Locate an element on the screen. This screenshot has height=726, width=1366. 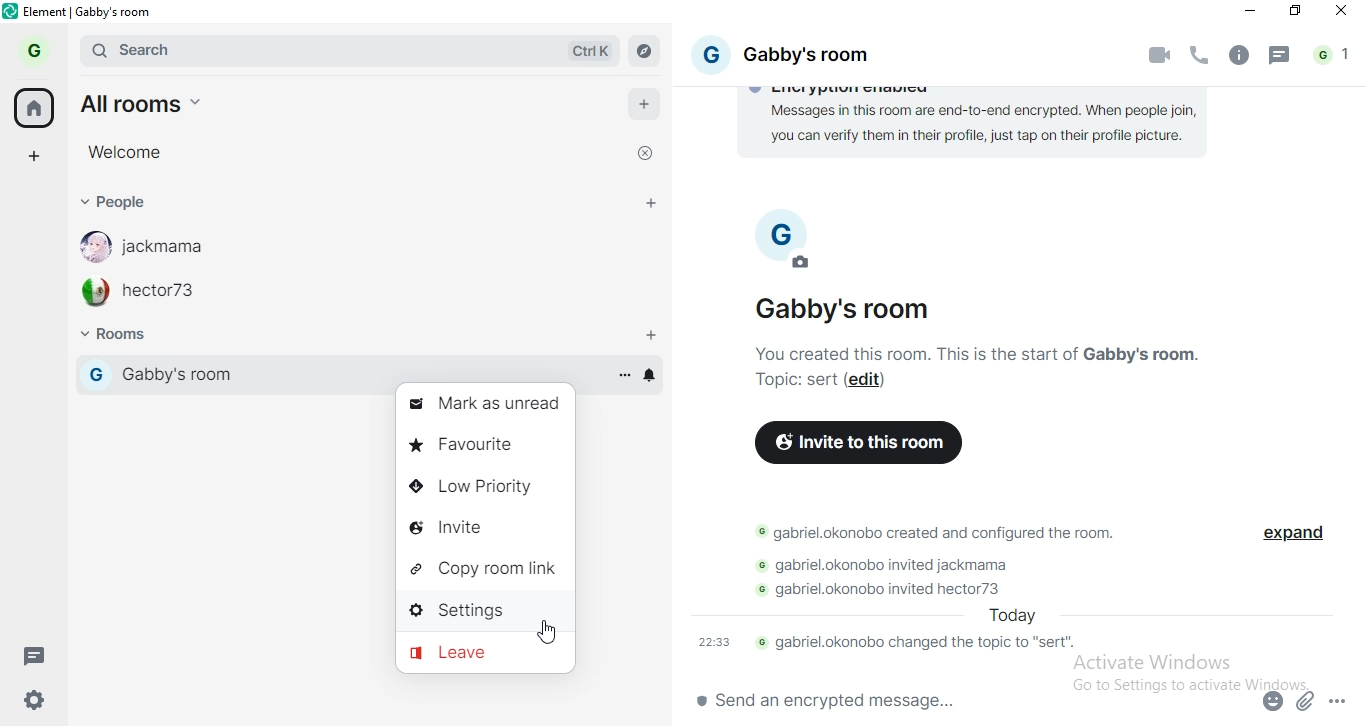
options is located at coordinates (1340, 697).